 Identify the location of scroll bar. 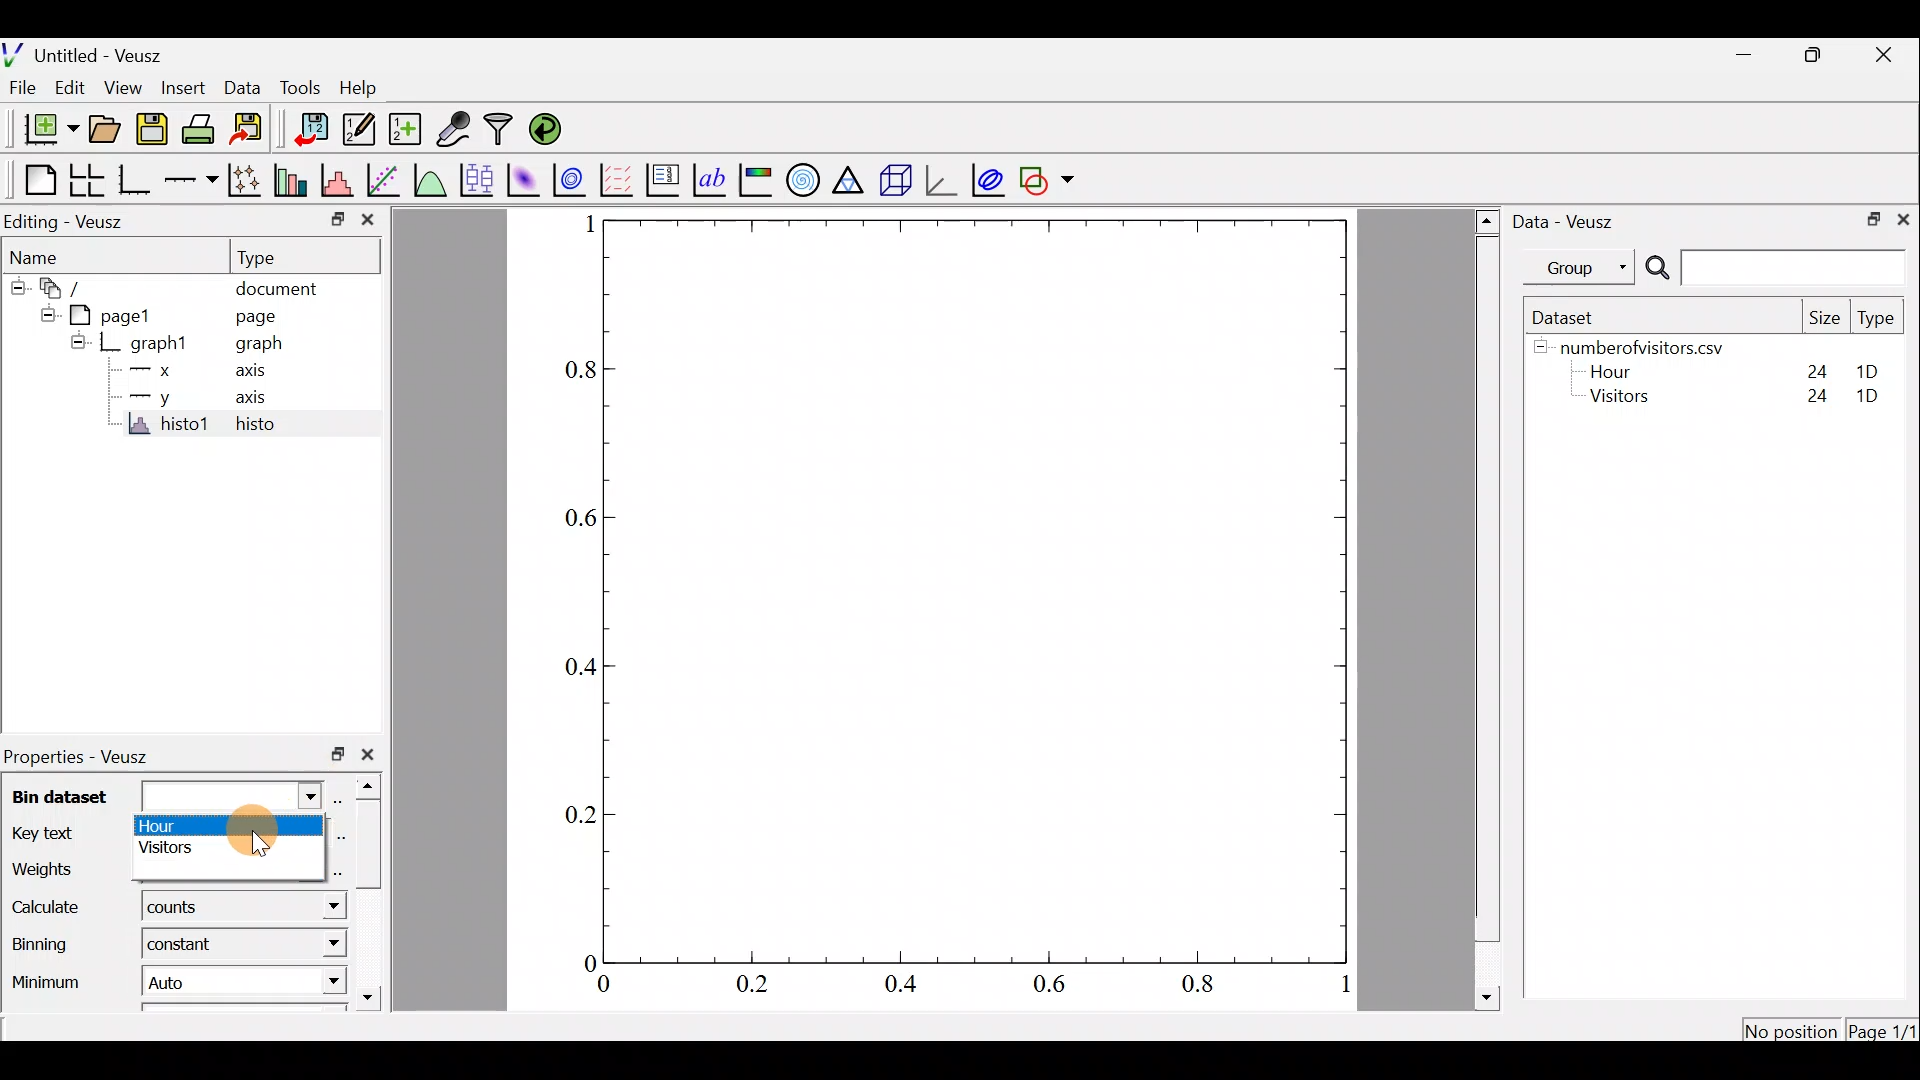
(372, 895).